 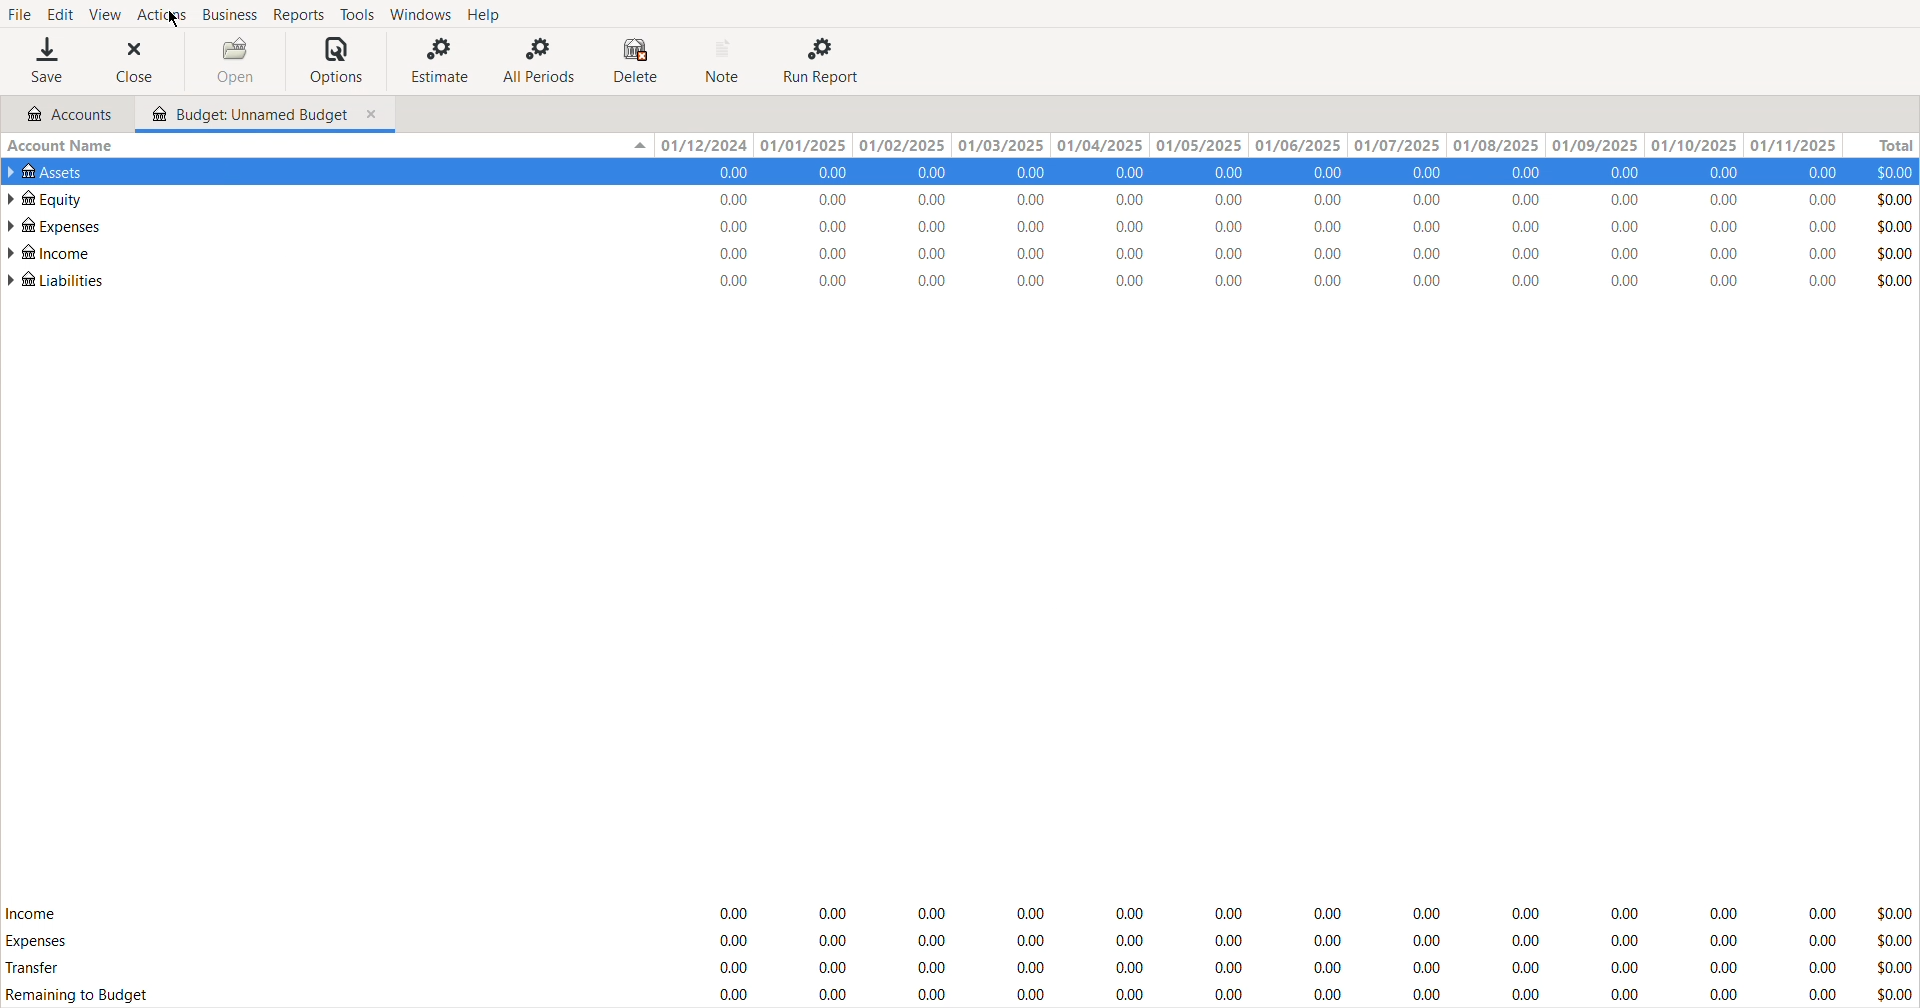 I want to click on Help, so click(x=489, y=14).